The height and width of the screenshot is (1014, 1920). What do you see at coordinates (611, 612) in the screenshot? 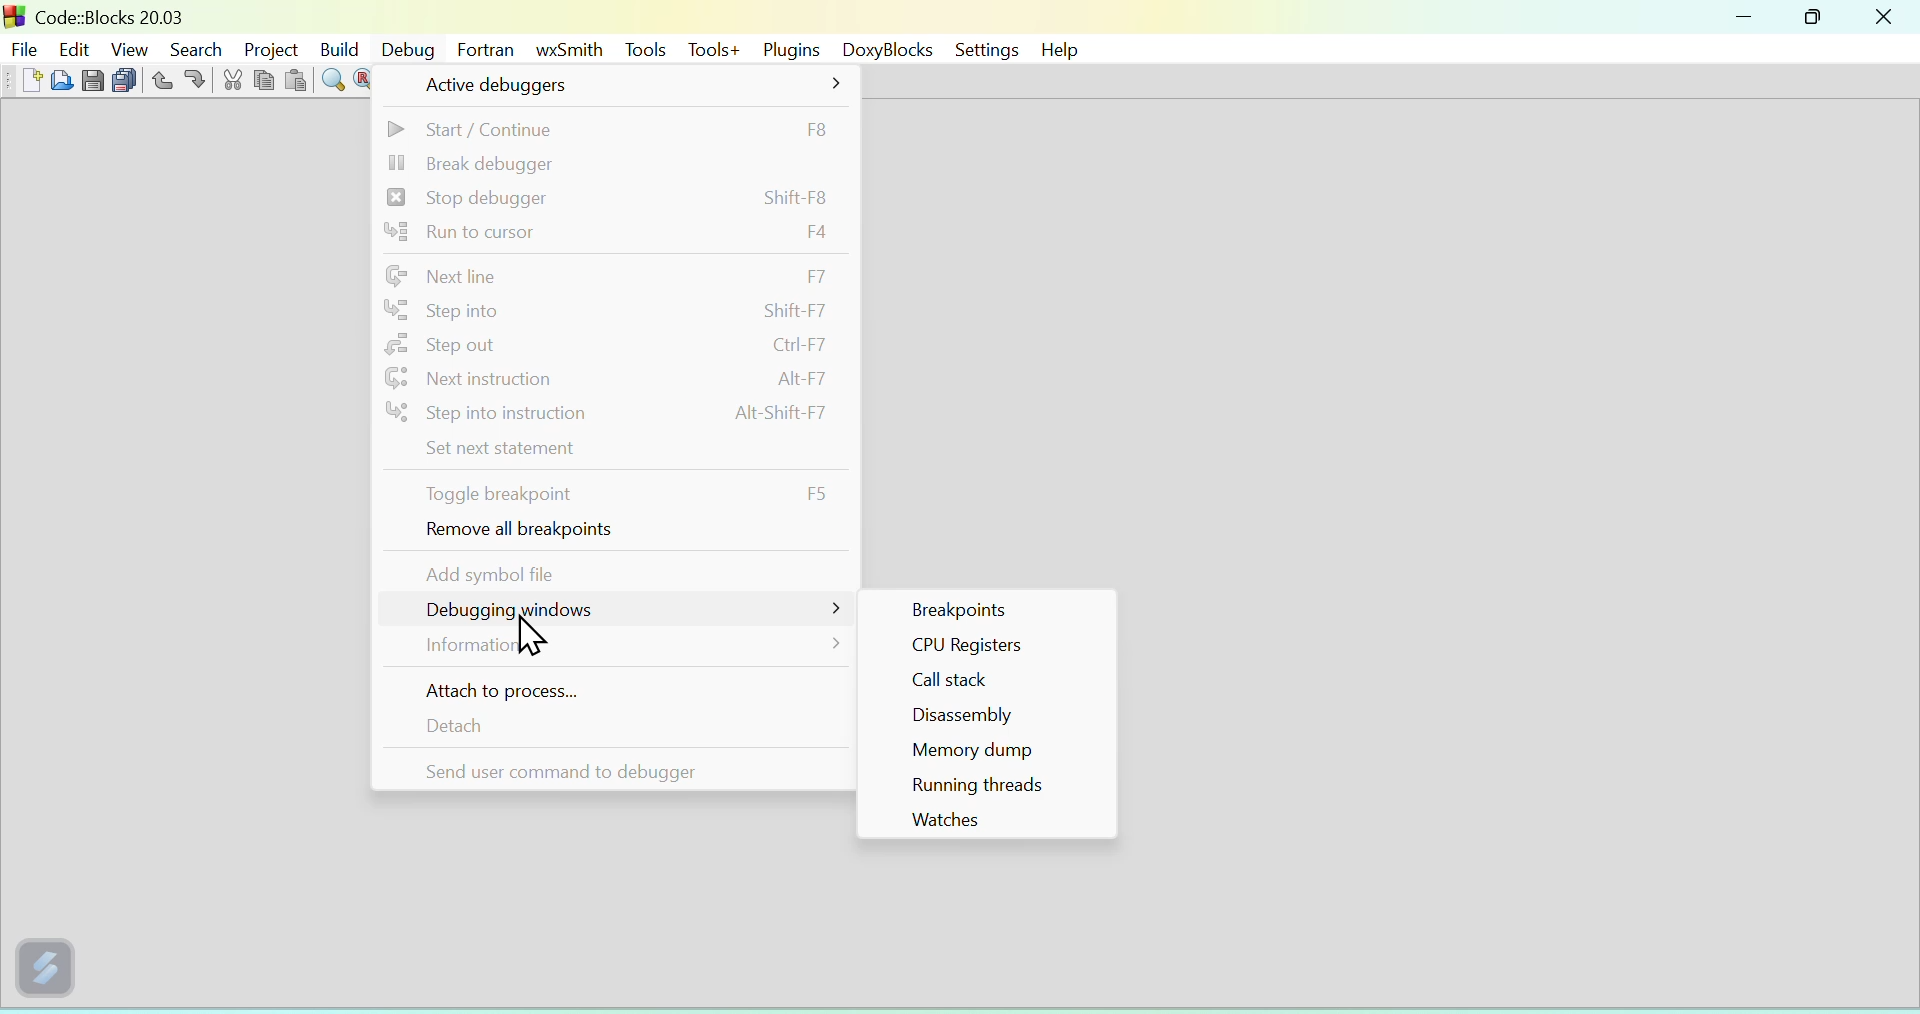
I see `debugging window` at bounding box center [611, 612].